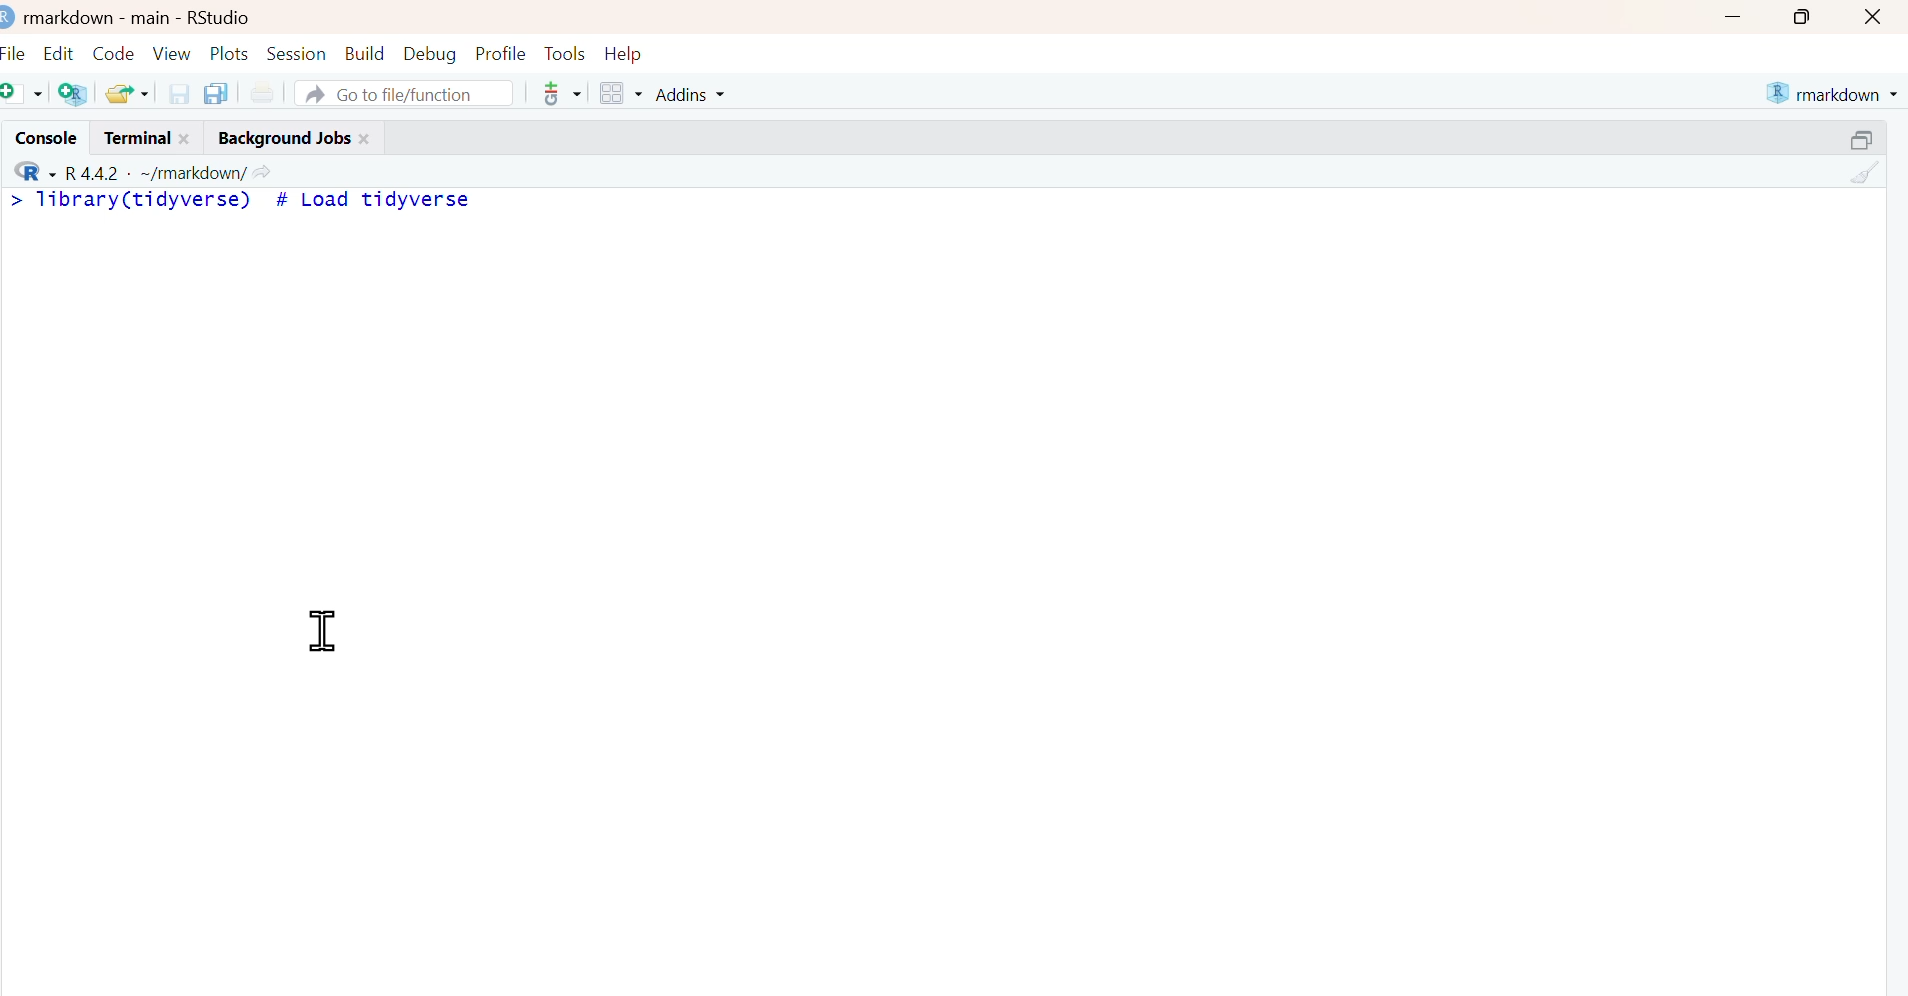  Describe the element at coordinates (1866, 173) in the screenshot. I see `clear console` at that location.